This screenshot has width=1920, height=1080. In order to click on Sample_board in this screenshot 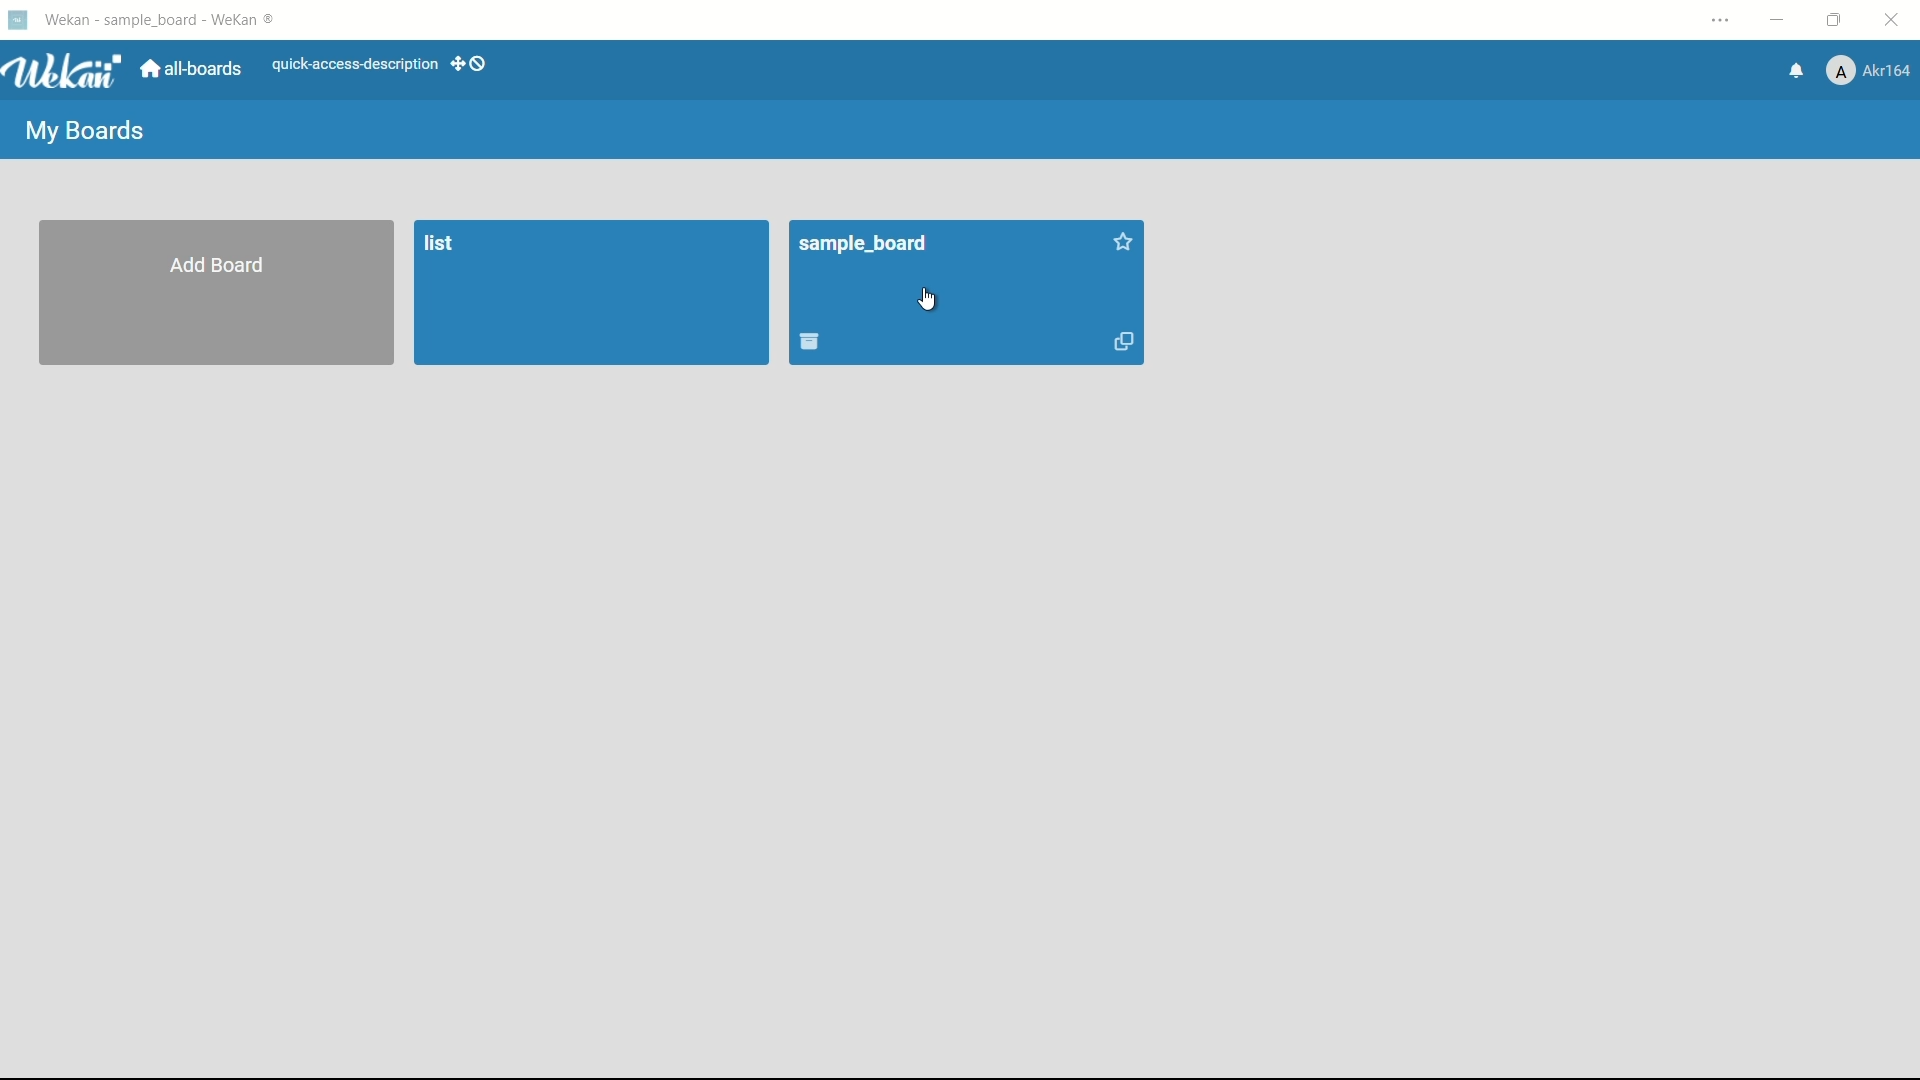, I will do `click(962, 294)`.